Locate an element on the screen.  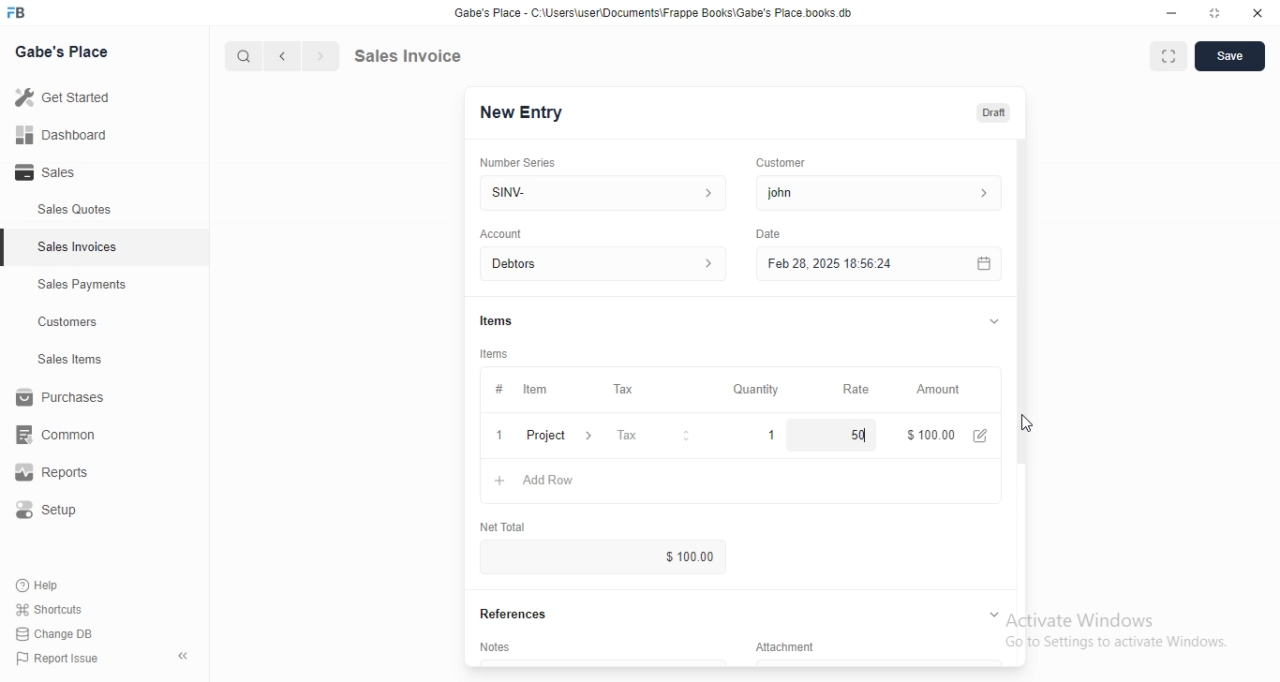
cursor is located at coordinates (234, 56).